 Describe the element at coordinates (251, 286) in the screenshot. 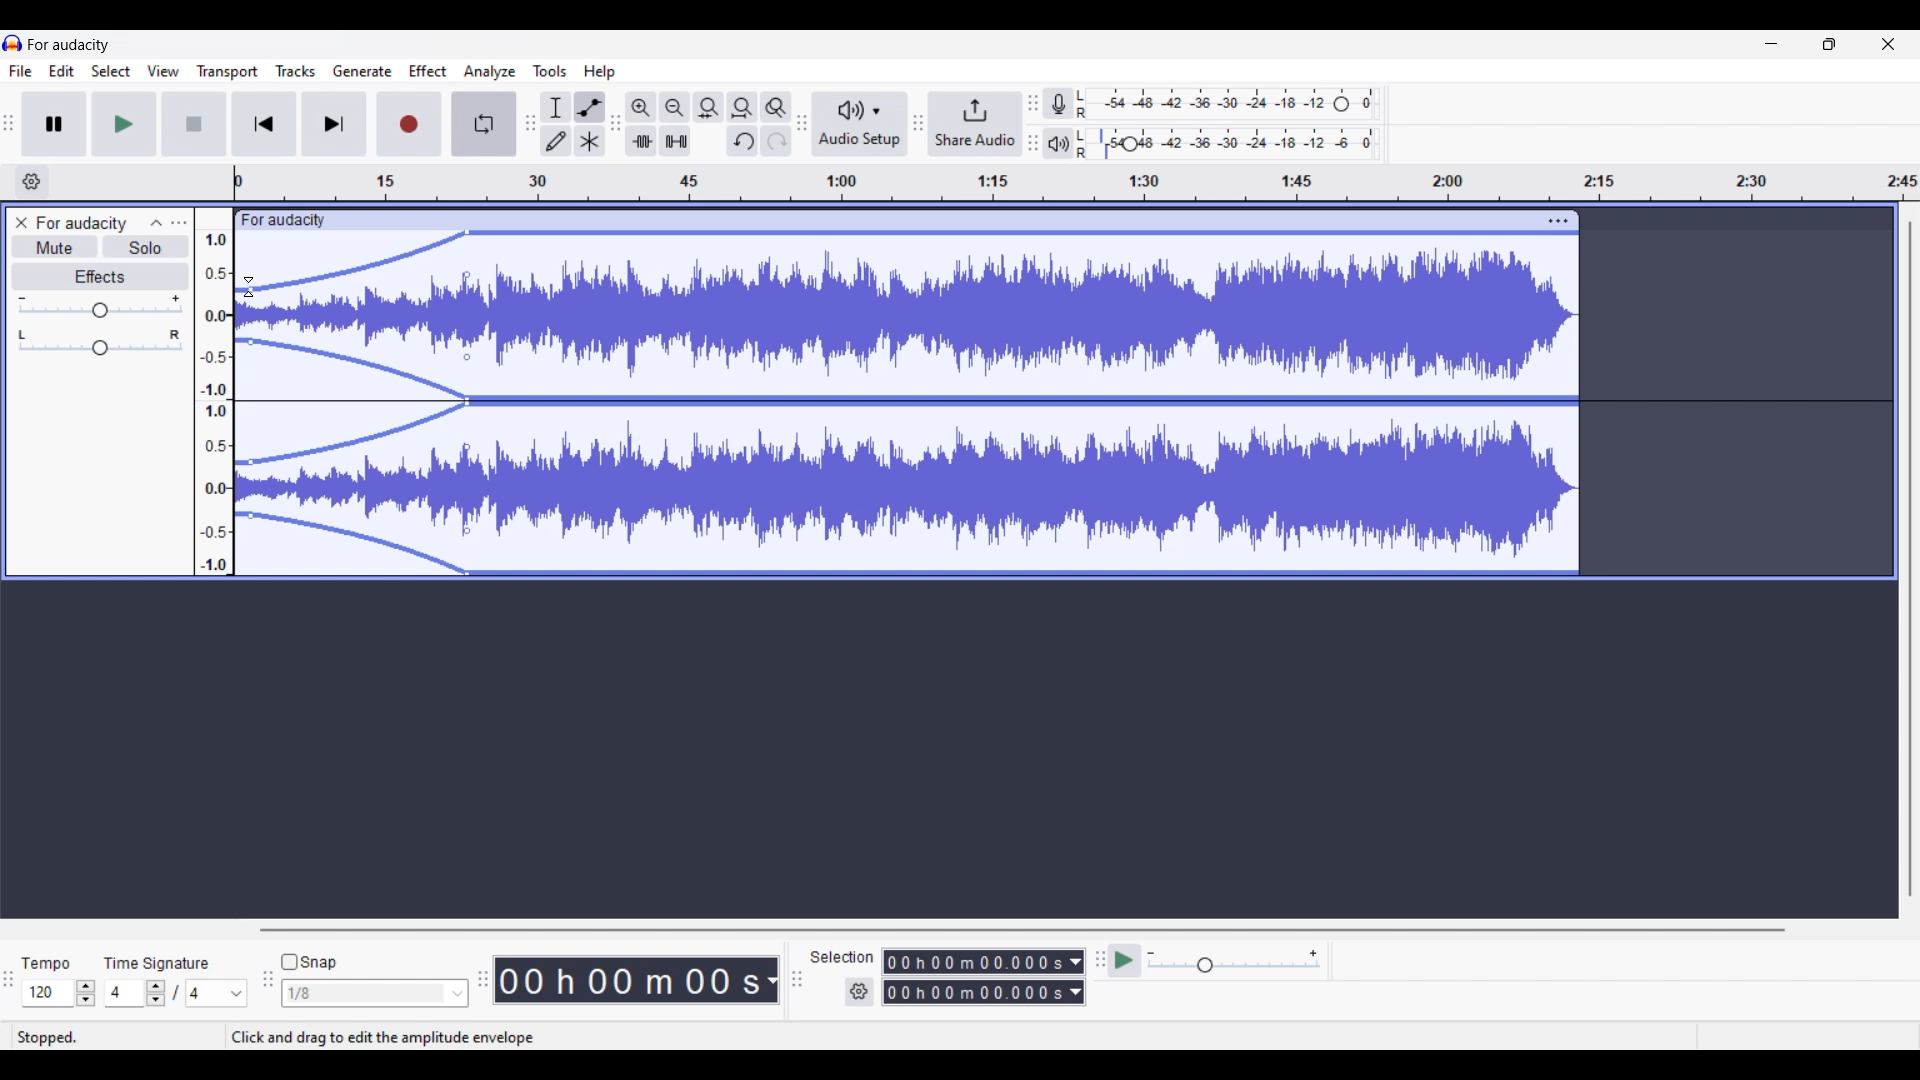

I see `cursor` at that location.